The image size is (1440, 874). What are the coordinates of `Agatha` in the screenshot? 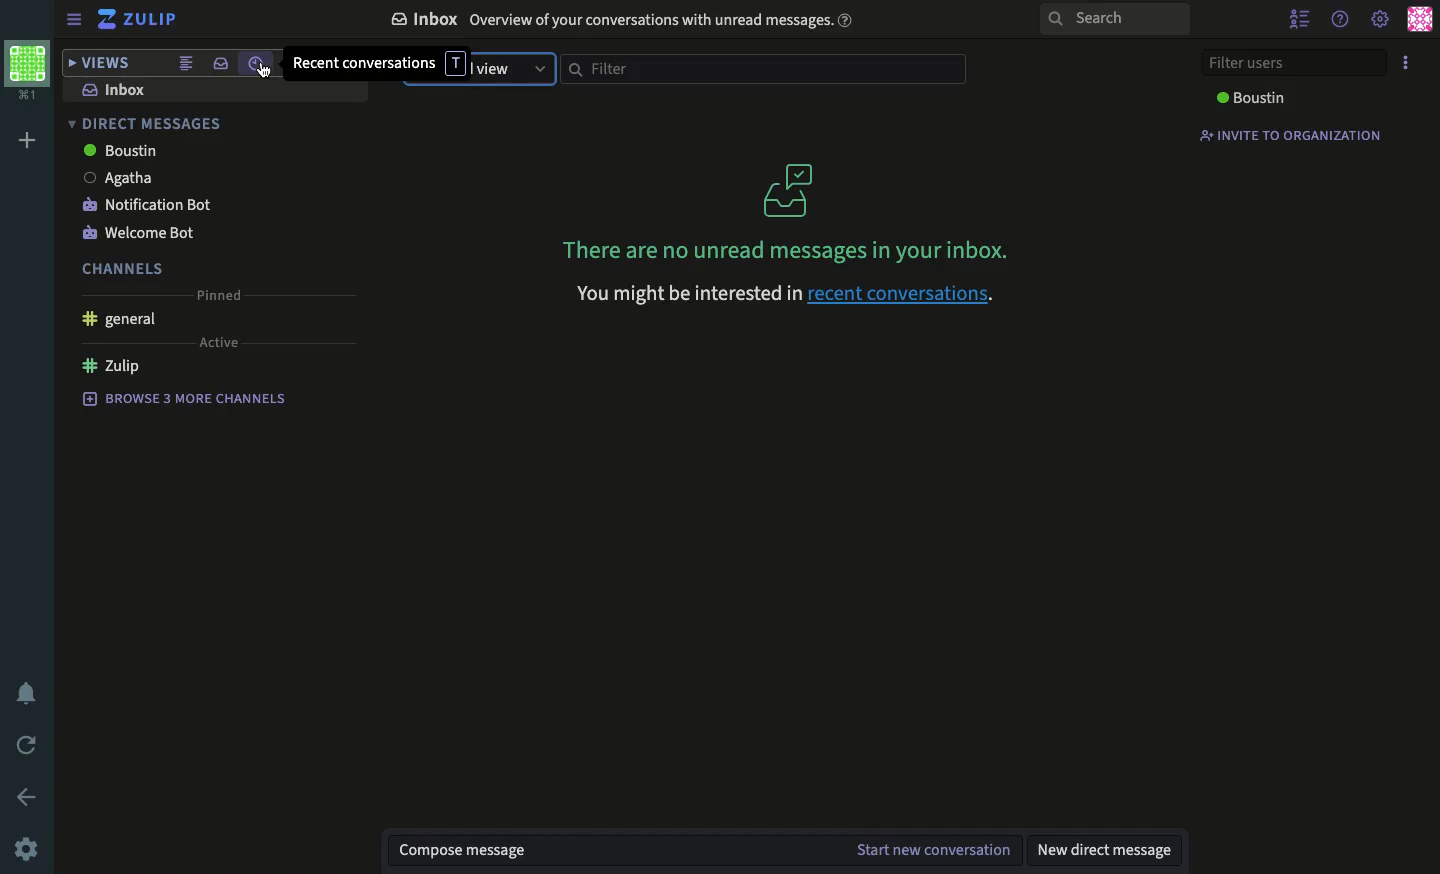 It's located at (114, 177).